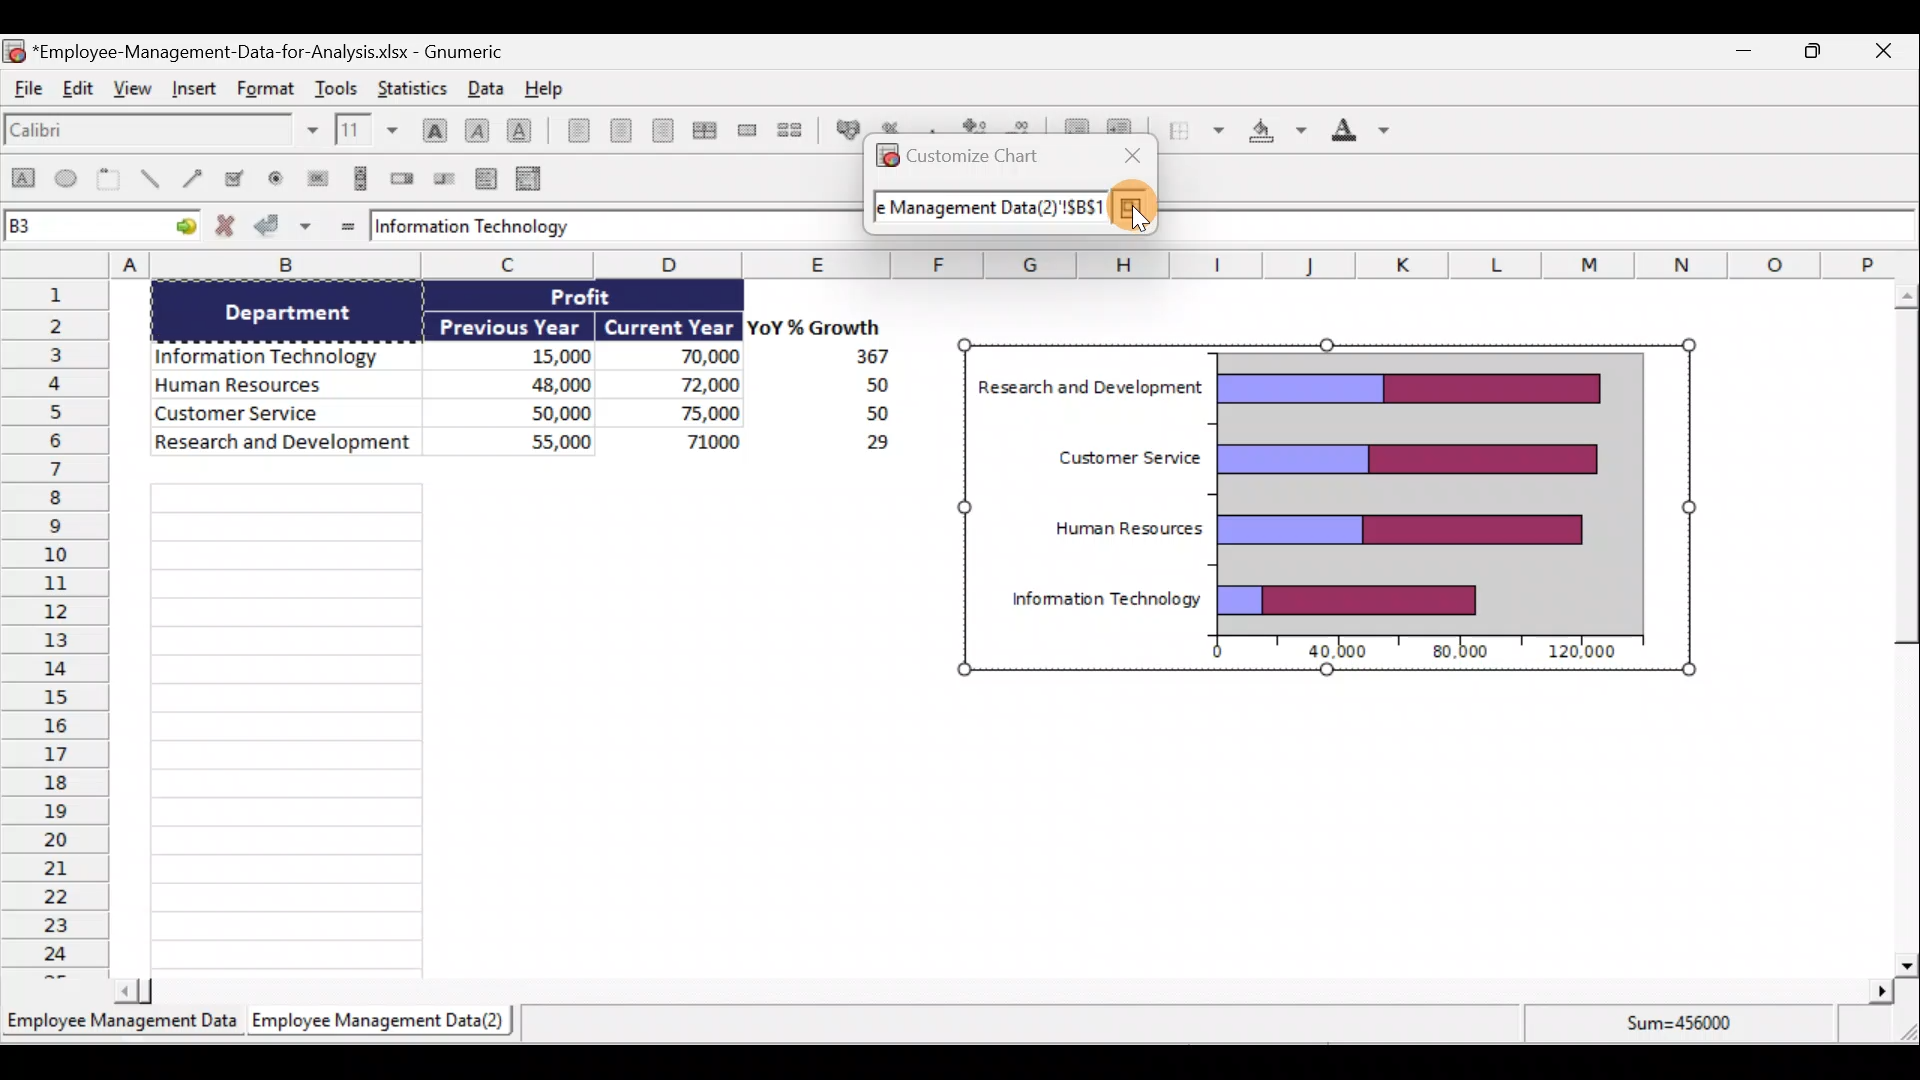 Image resolution: width=1920 pixels, height=1080 pixels. Describe the element at coordinates (263, 90) in the screenshot. I see `Format` at that location.